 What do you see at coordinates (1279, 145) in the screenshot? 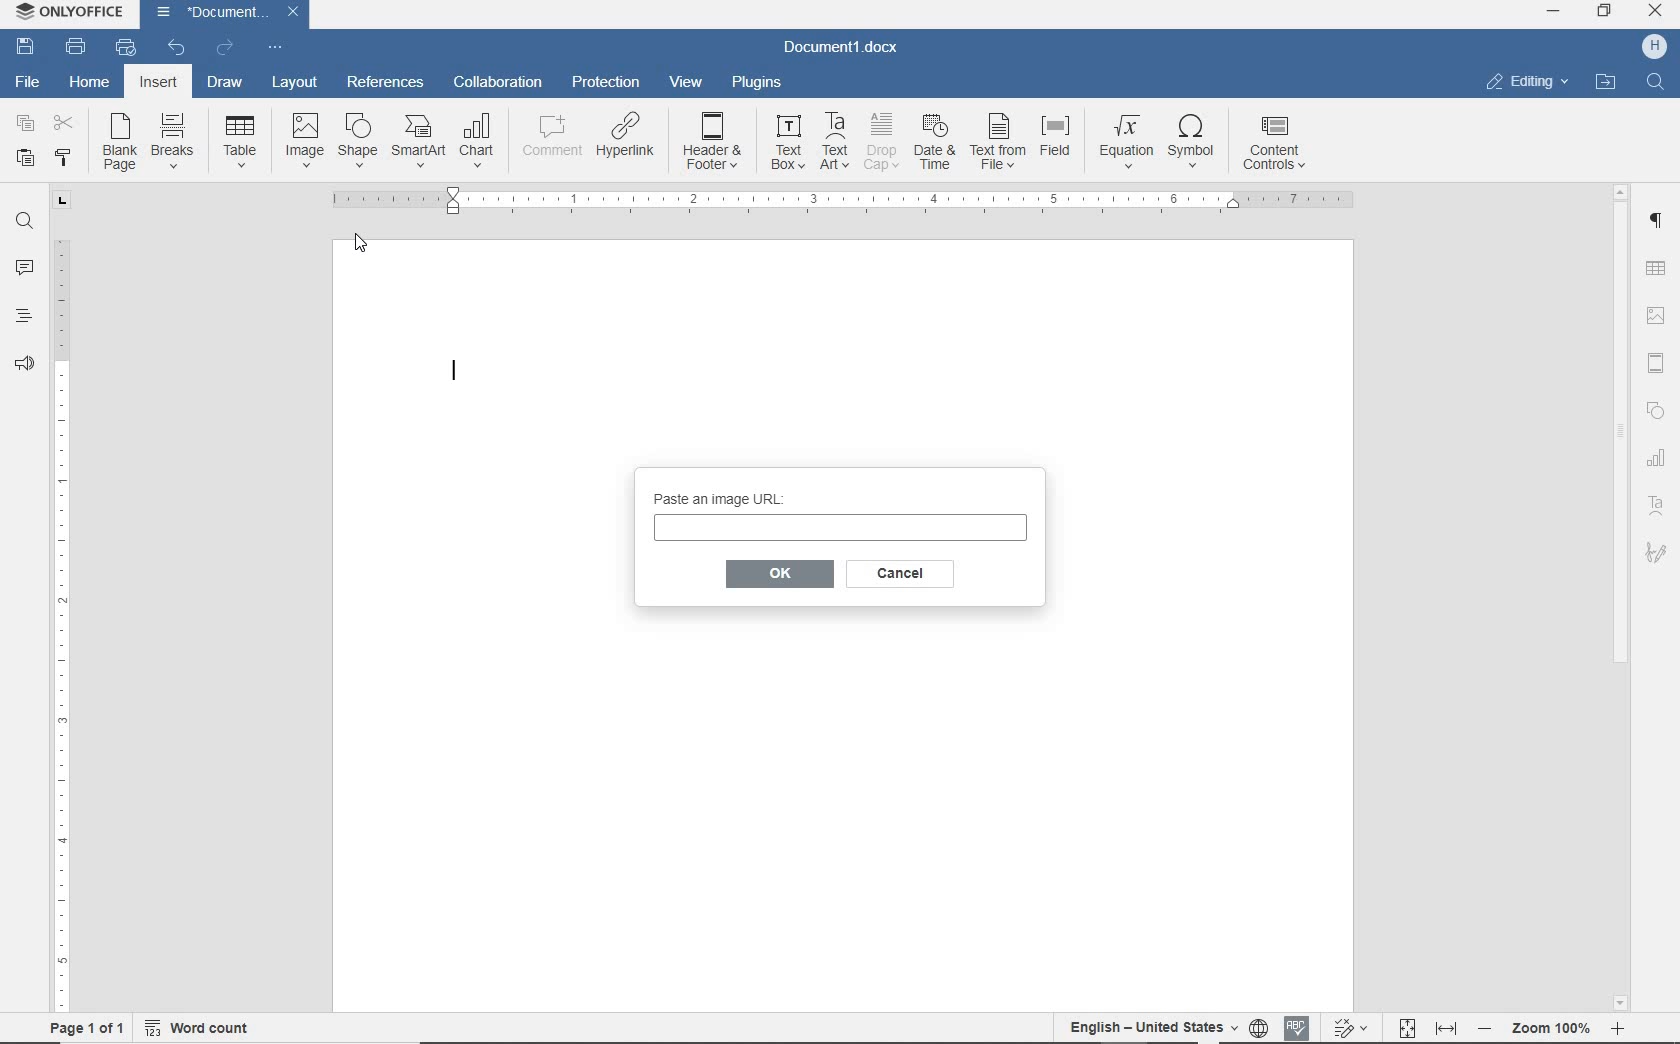
I see `content controls` at bounding box center [1279, 145].